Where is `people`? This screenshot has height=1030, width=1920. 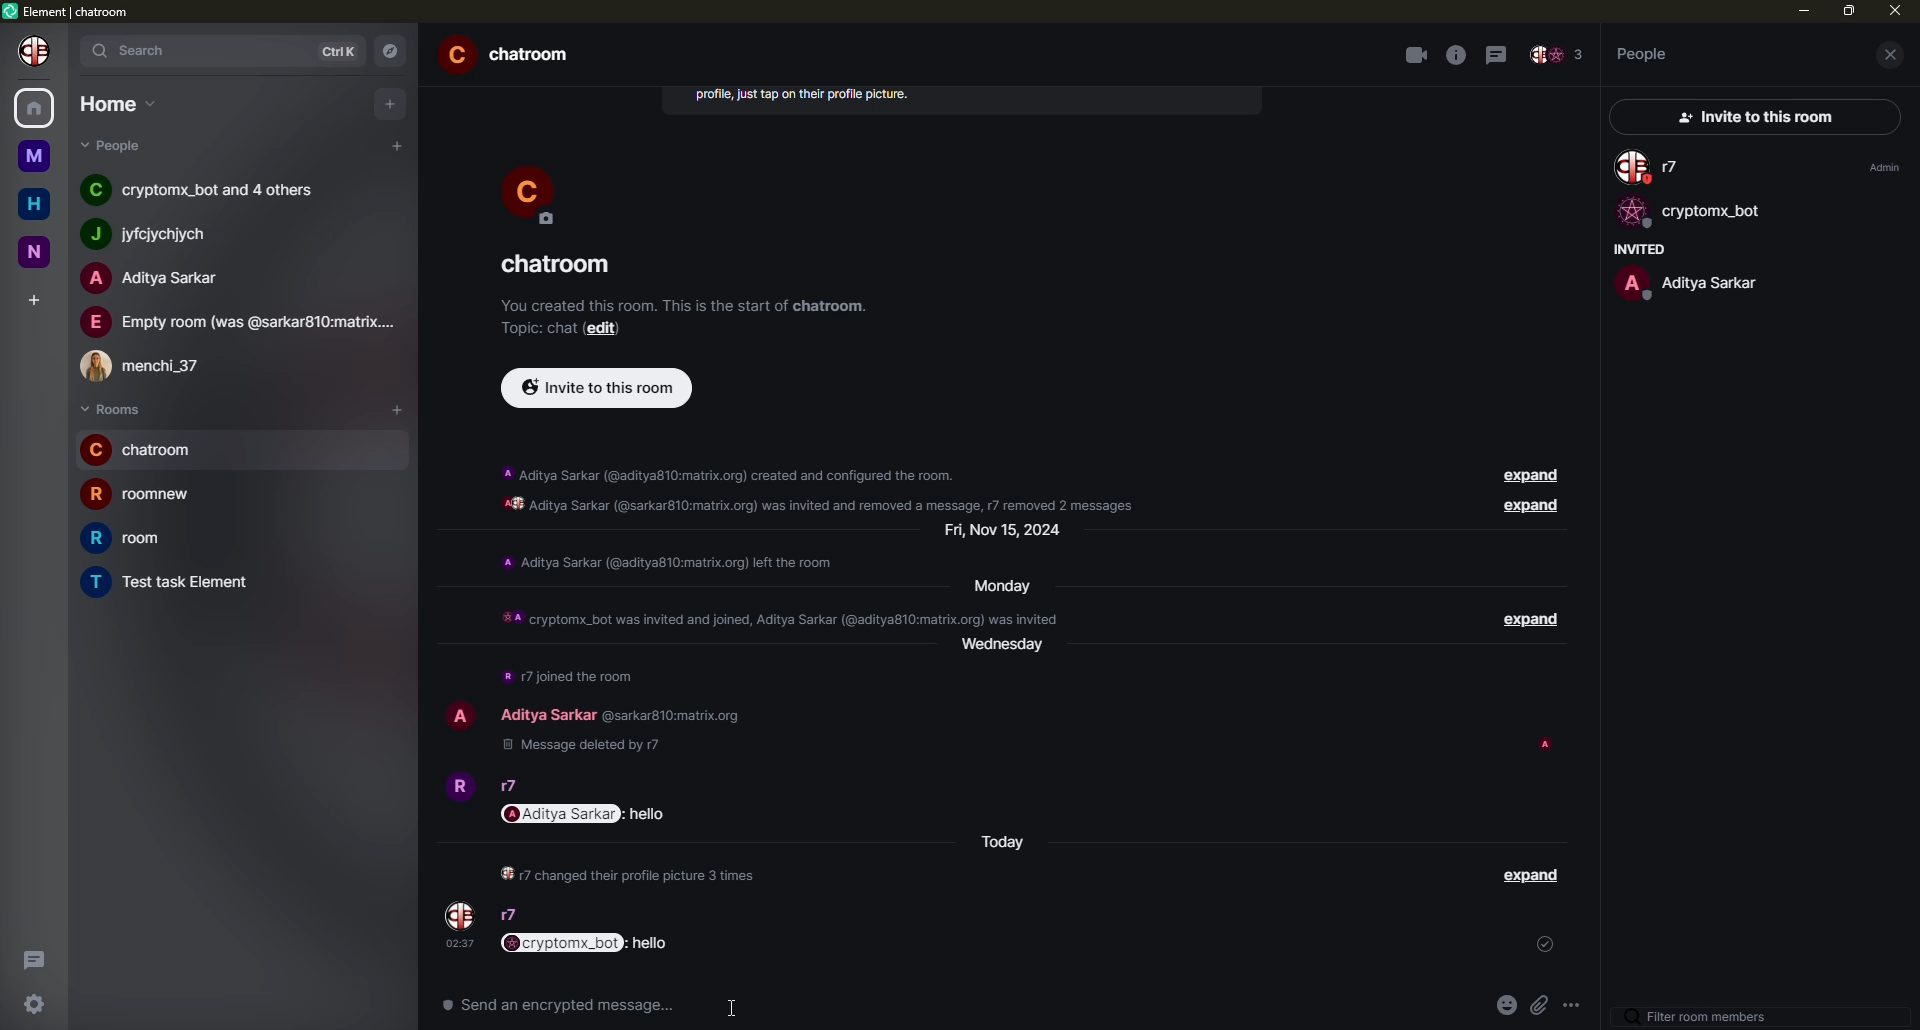
people is located at coordinates (123, 145).